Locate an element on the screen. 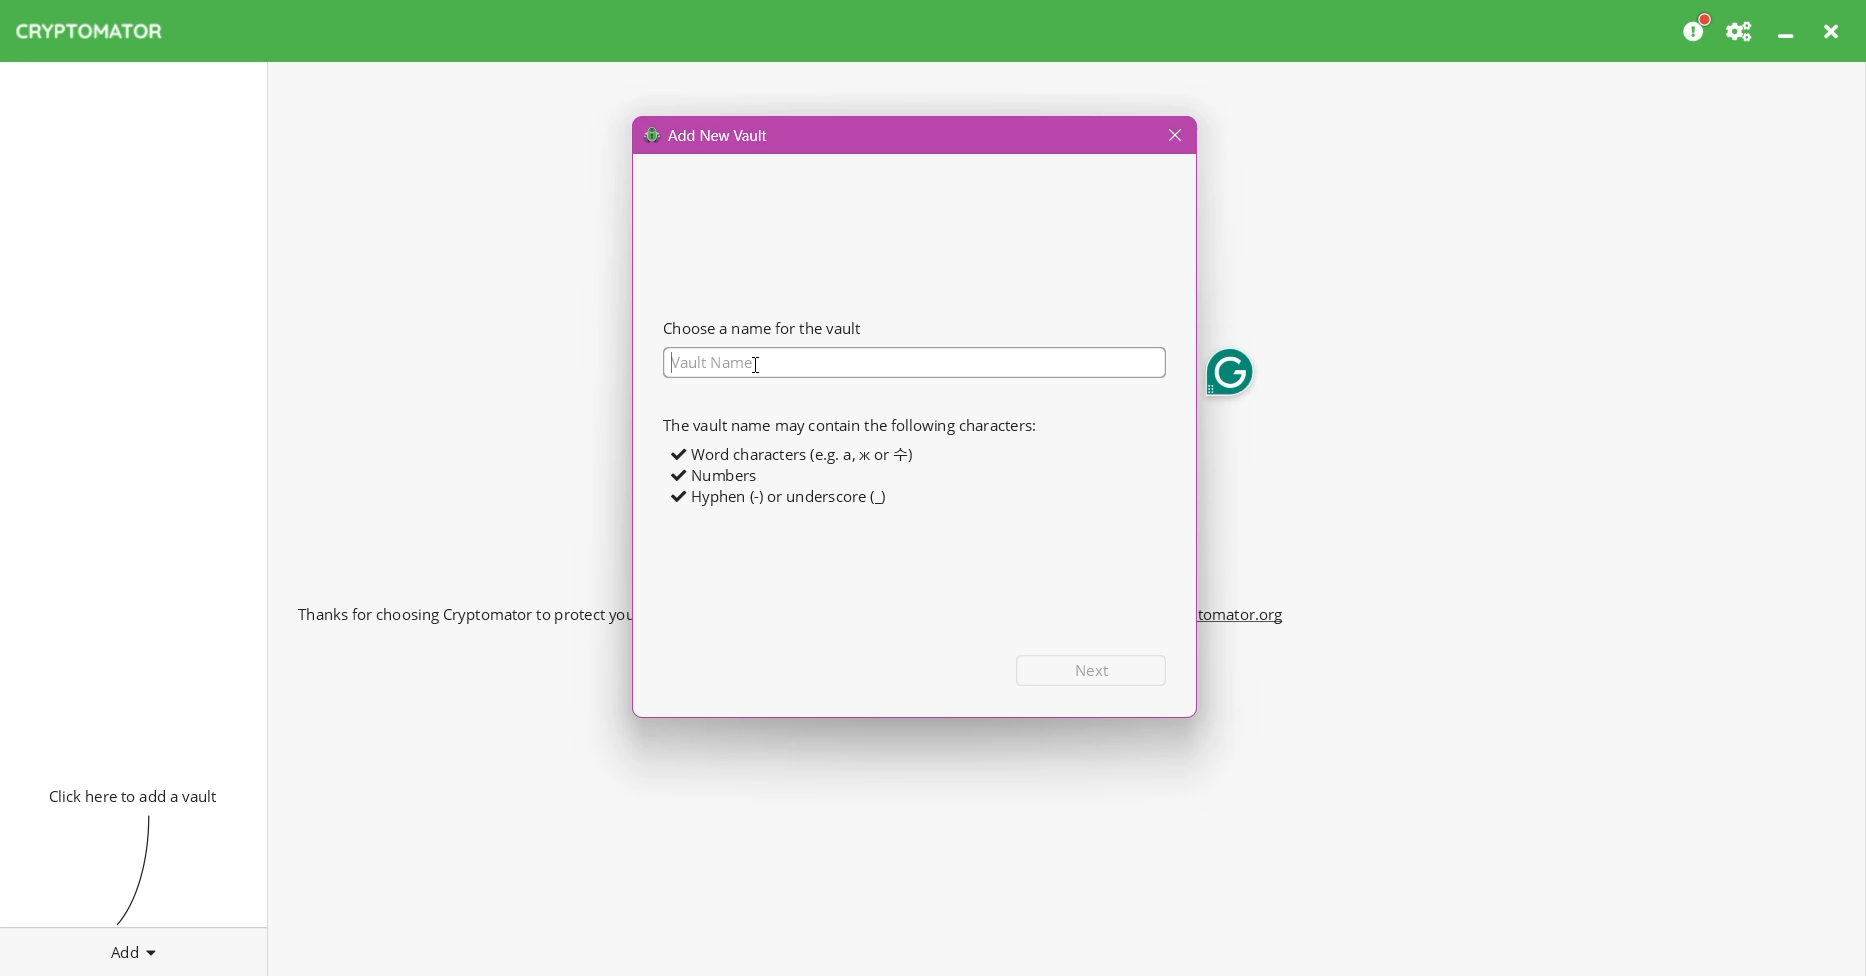 The height and width of the screenshot is (976, 1866). Numbers is located at coordinates (715, 476).